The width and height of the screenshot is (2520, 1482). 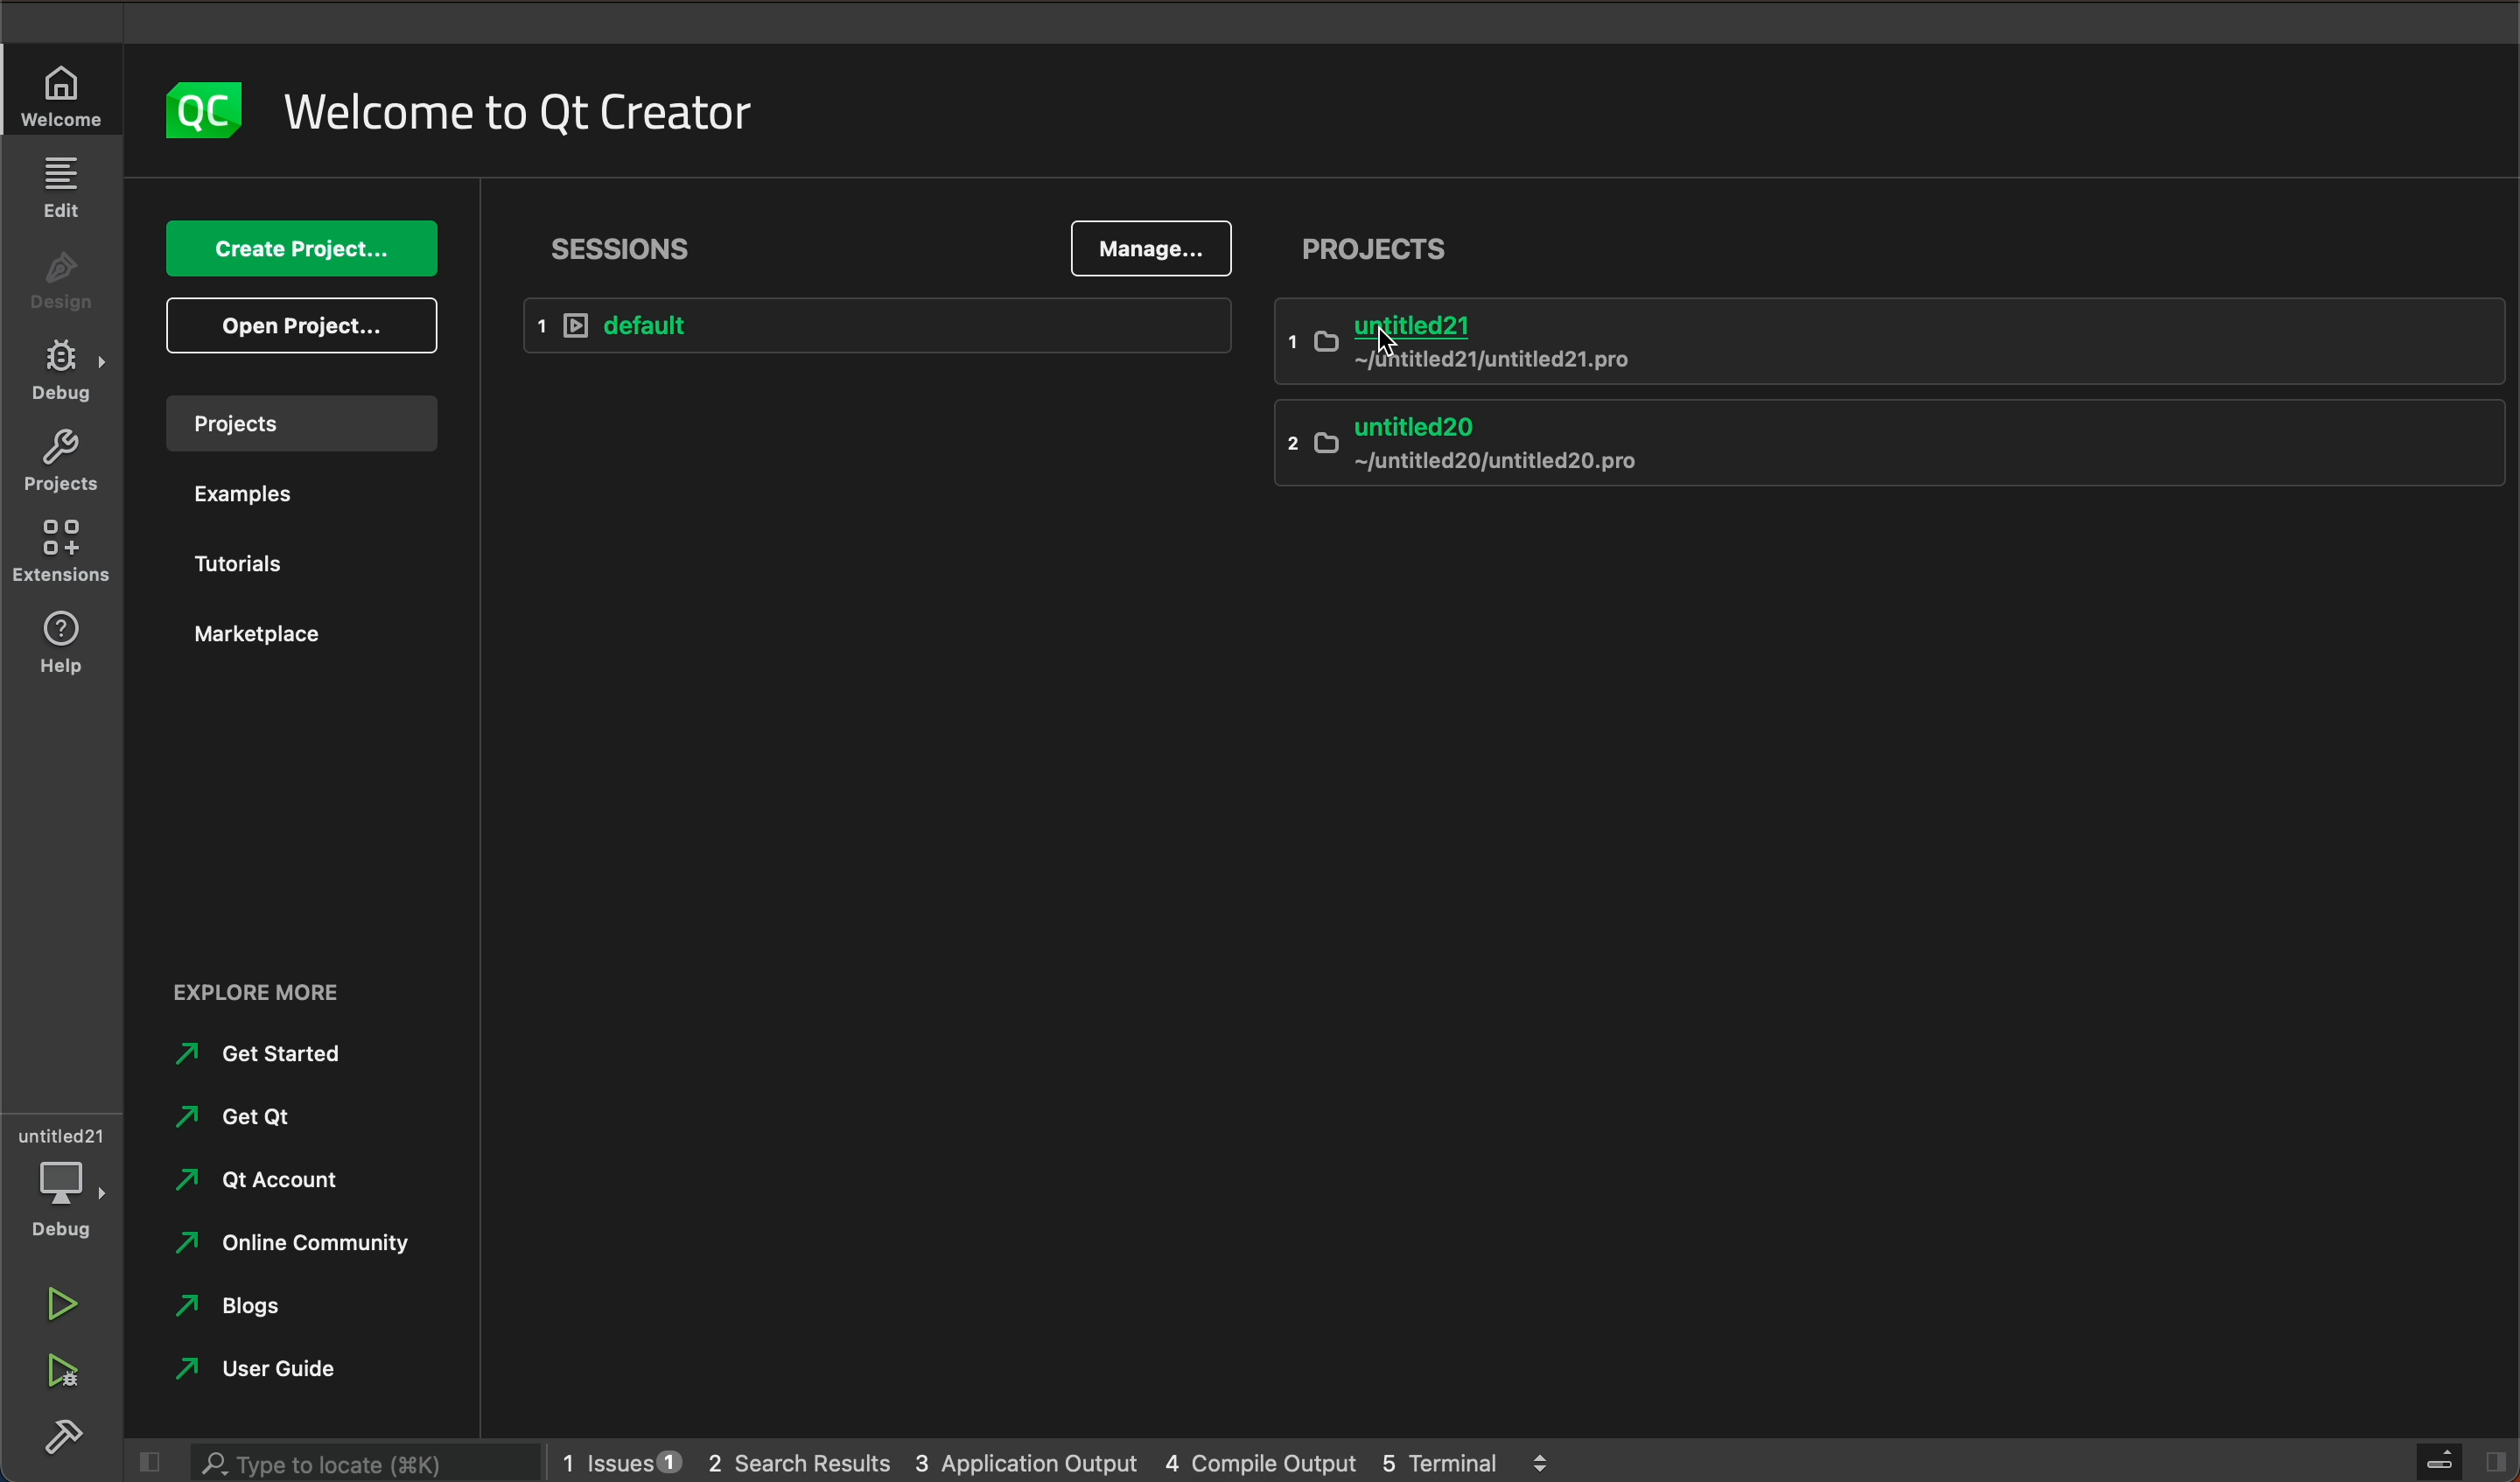 I want to click on projects, so click(x=303, y=423).